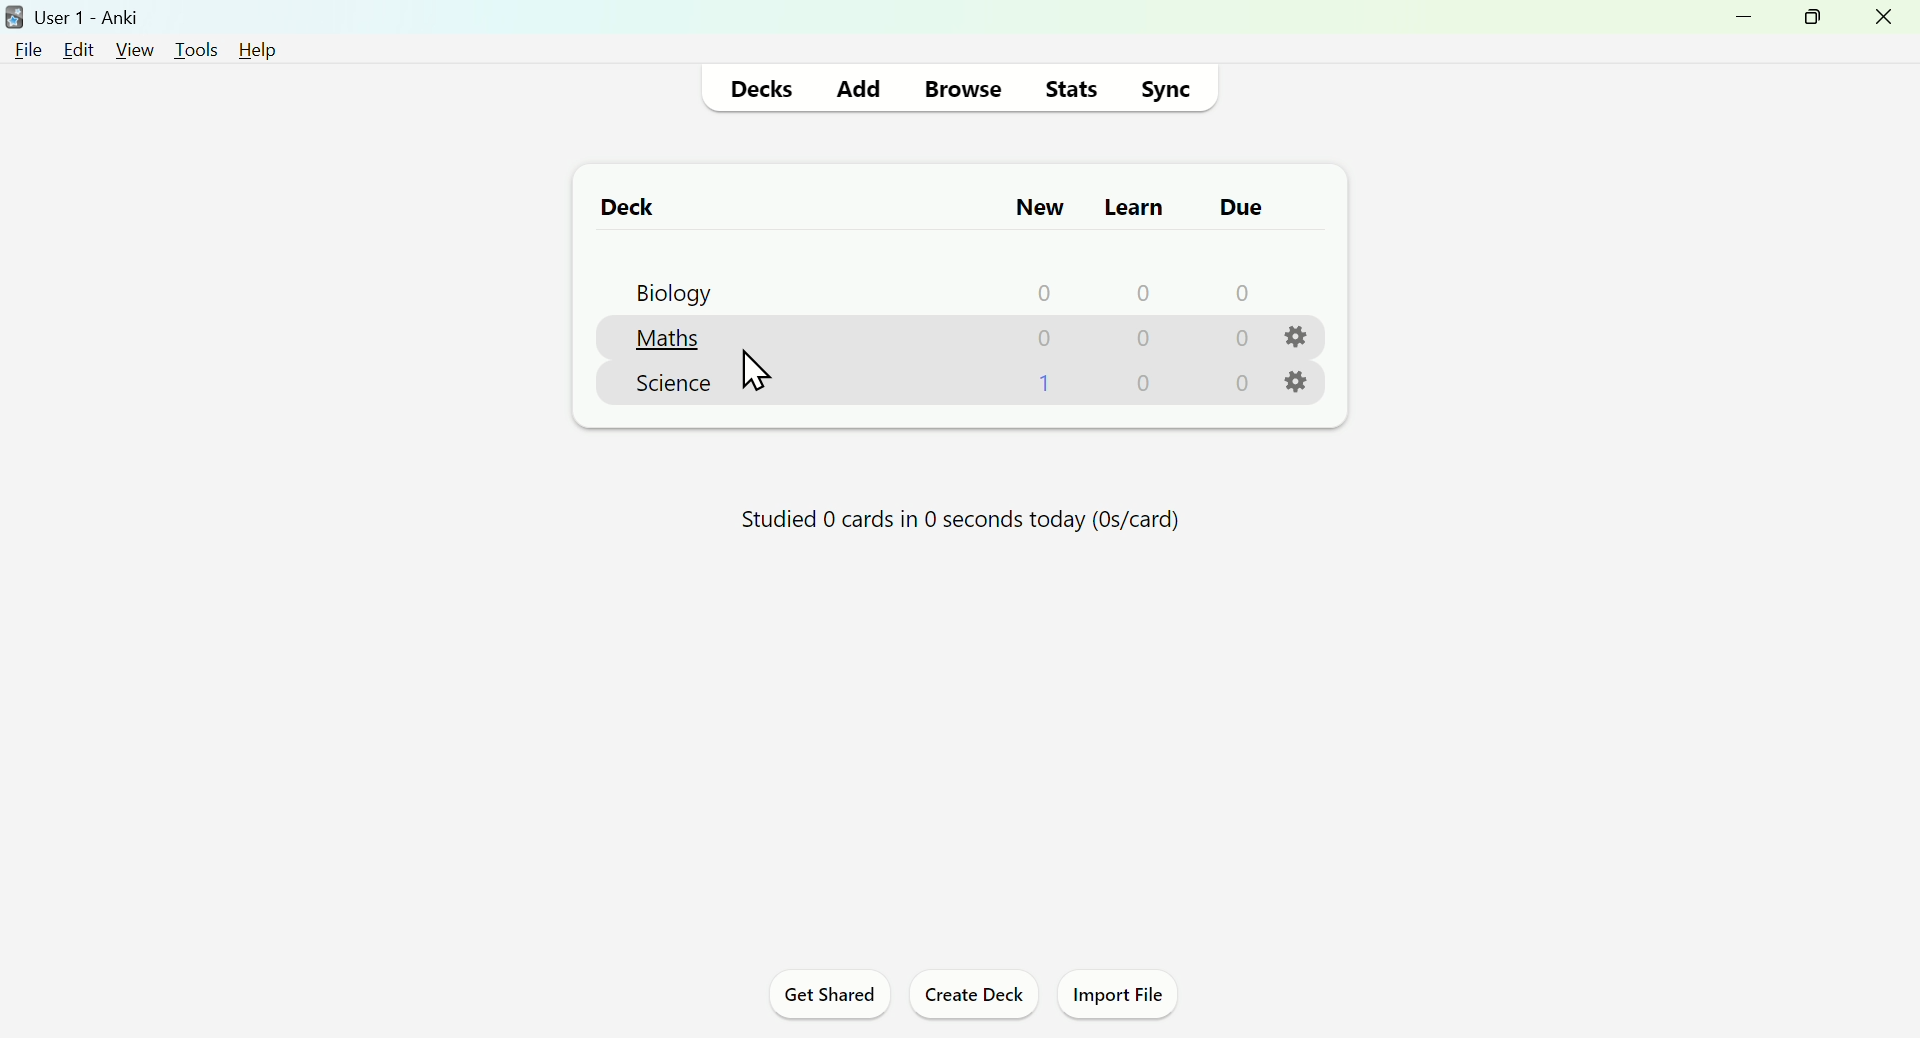 The width and height of the screenshot is (1920, 1038). Describe the element at coordinates (822, 998) in the screenshot. I see `Get Shared` at that location.